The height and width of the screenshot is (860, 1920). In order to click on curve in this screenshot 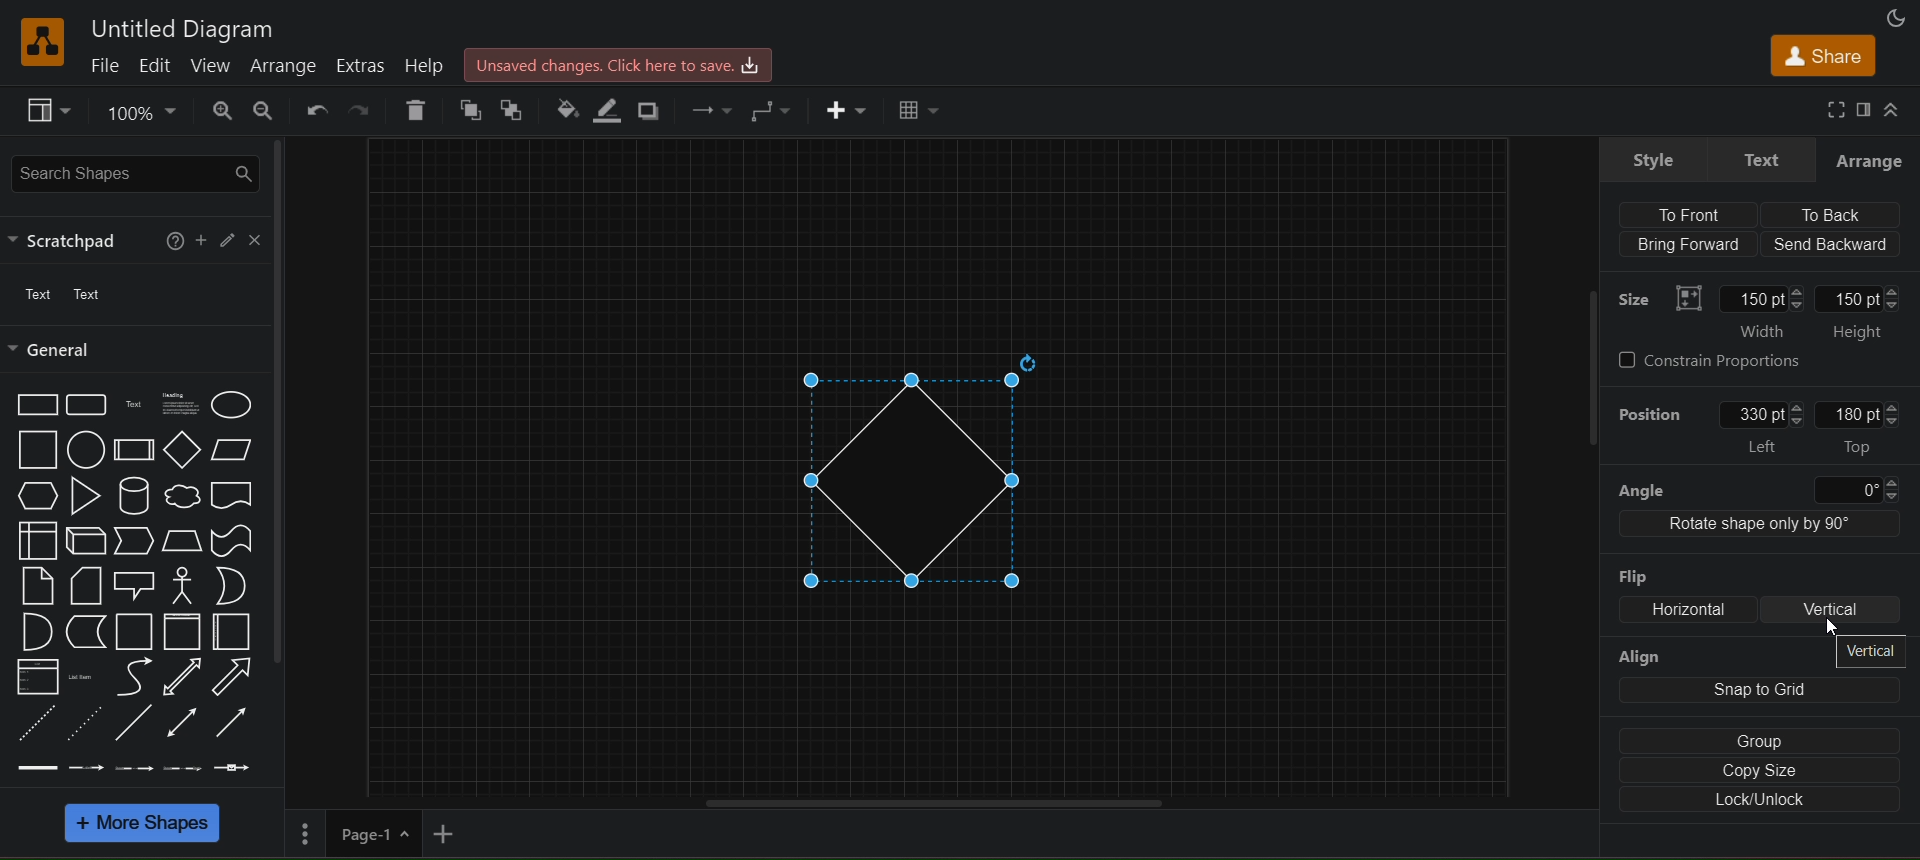, I will do `click(130, 675)`.